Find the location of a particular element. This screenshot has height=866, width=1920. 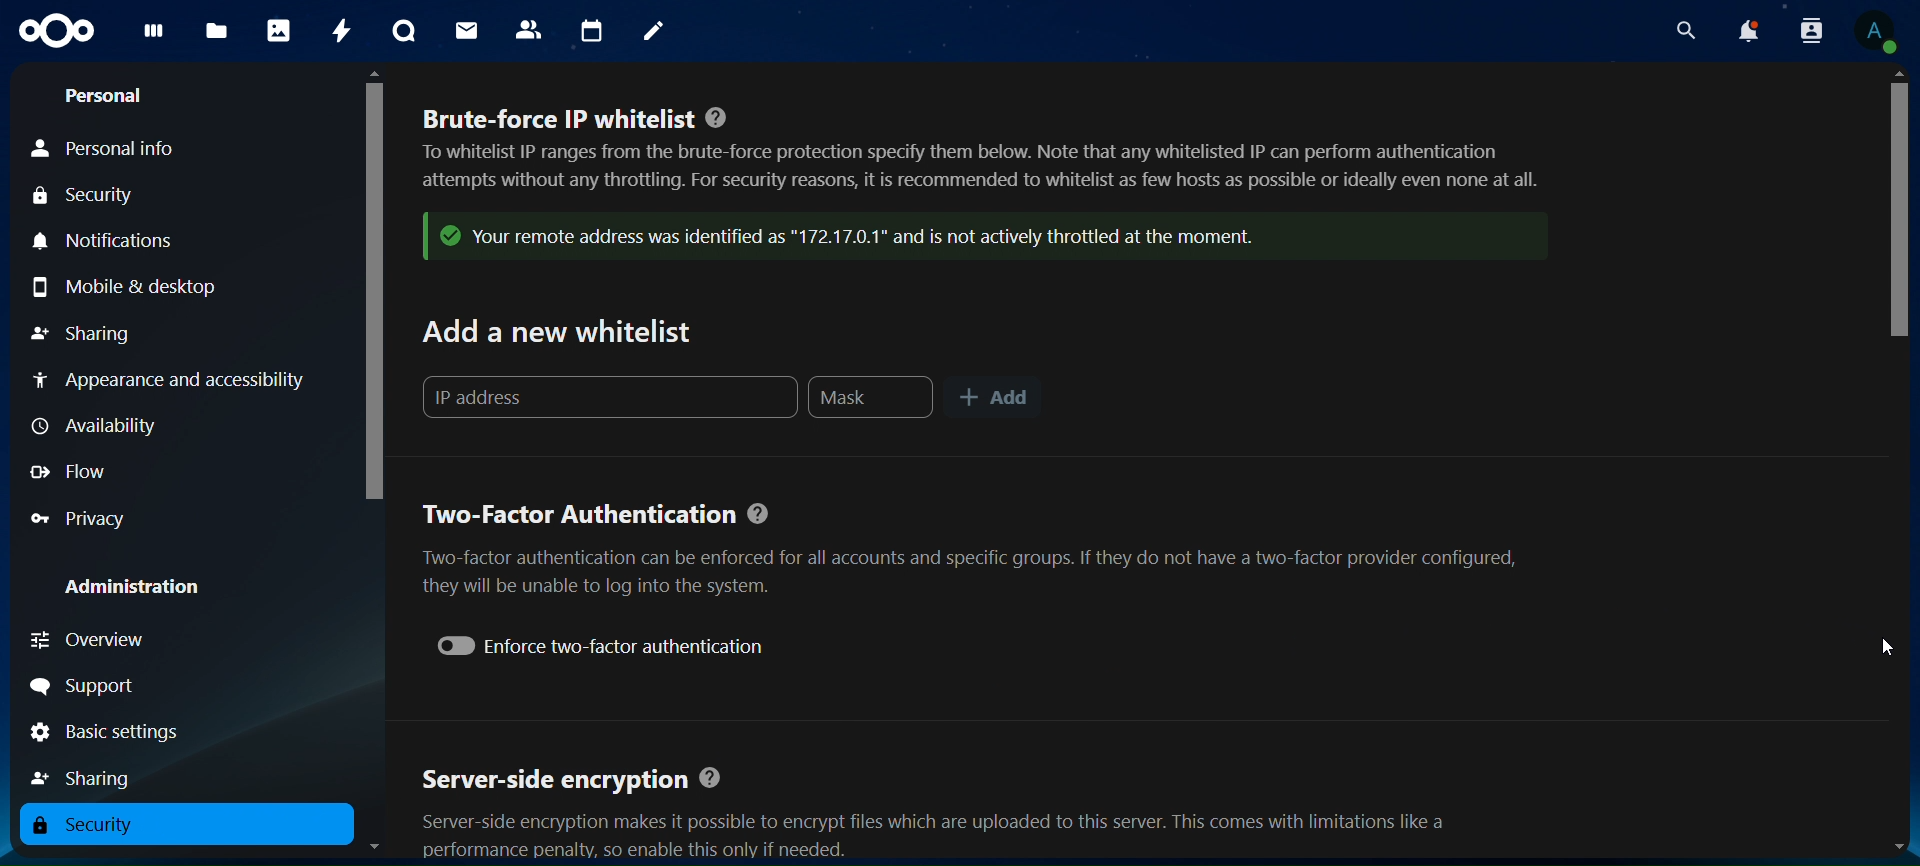

availability is located at coordinates (91, 424).